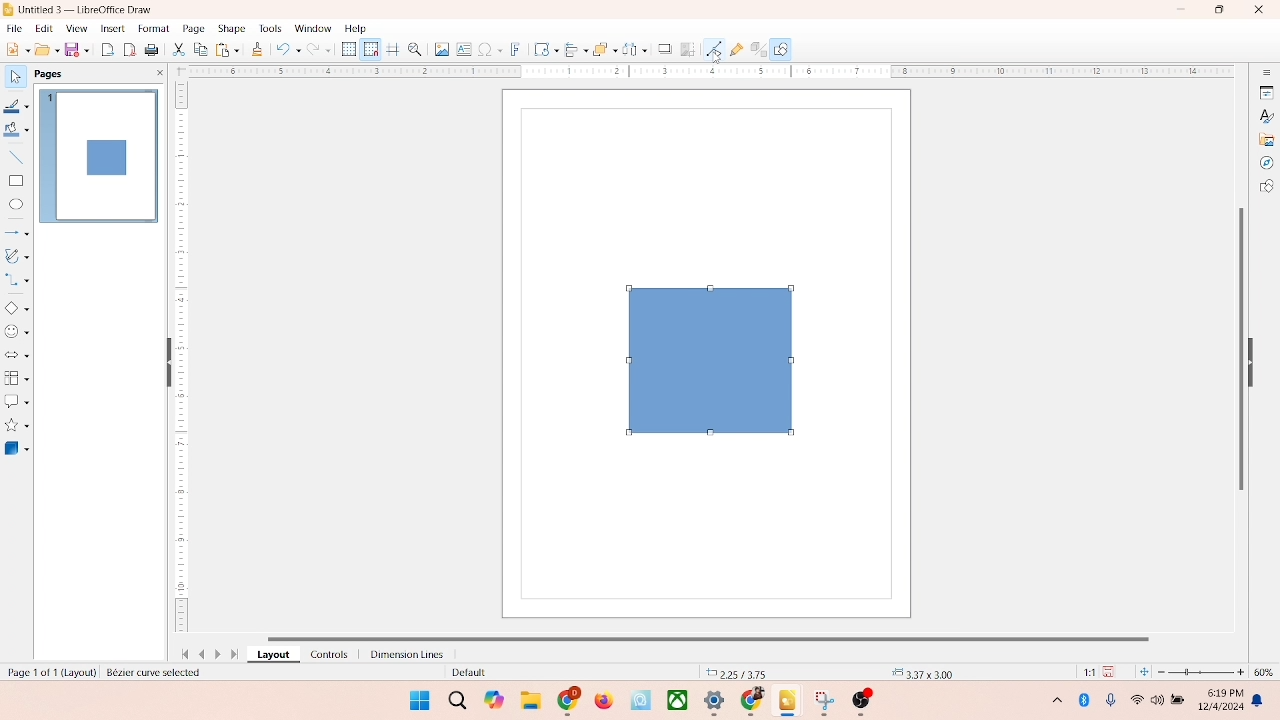 The image size is (1280, 720). Describe the element at coordinates (1265, 91) in the screenshot. I see `properties` at that location.